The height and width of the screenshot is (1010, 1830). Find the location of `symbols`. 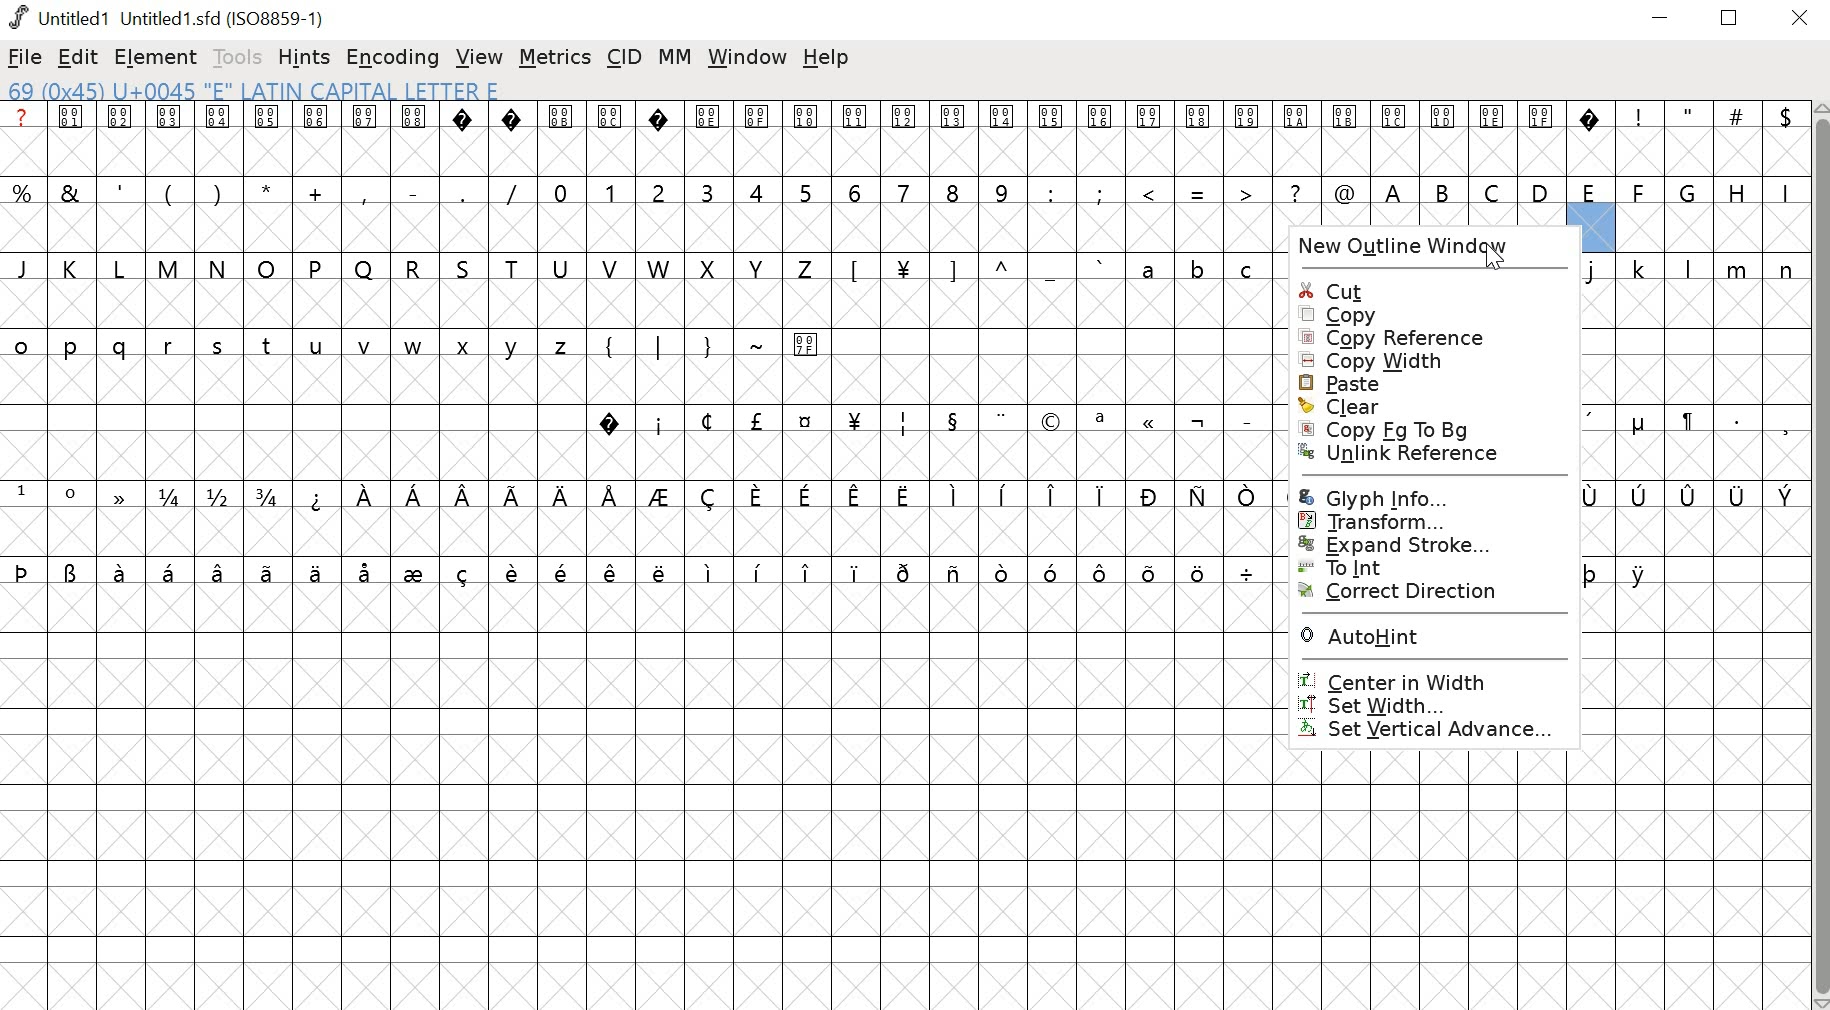

symbols is located at coordinates (269, 189).